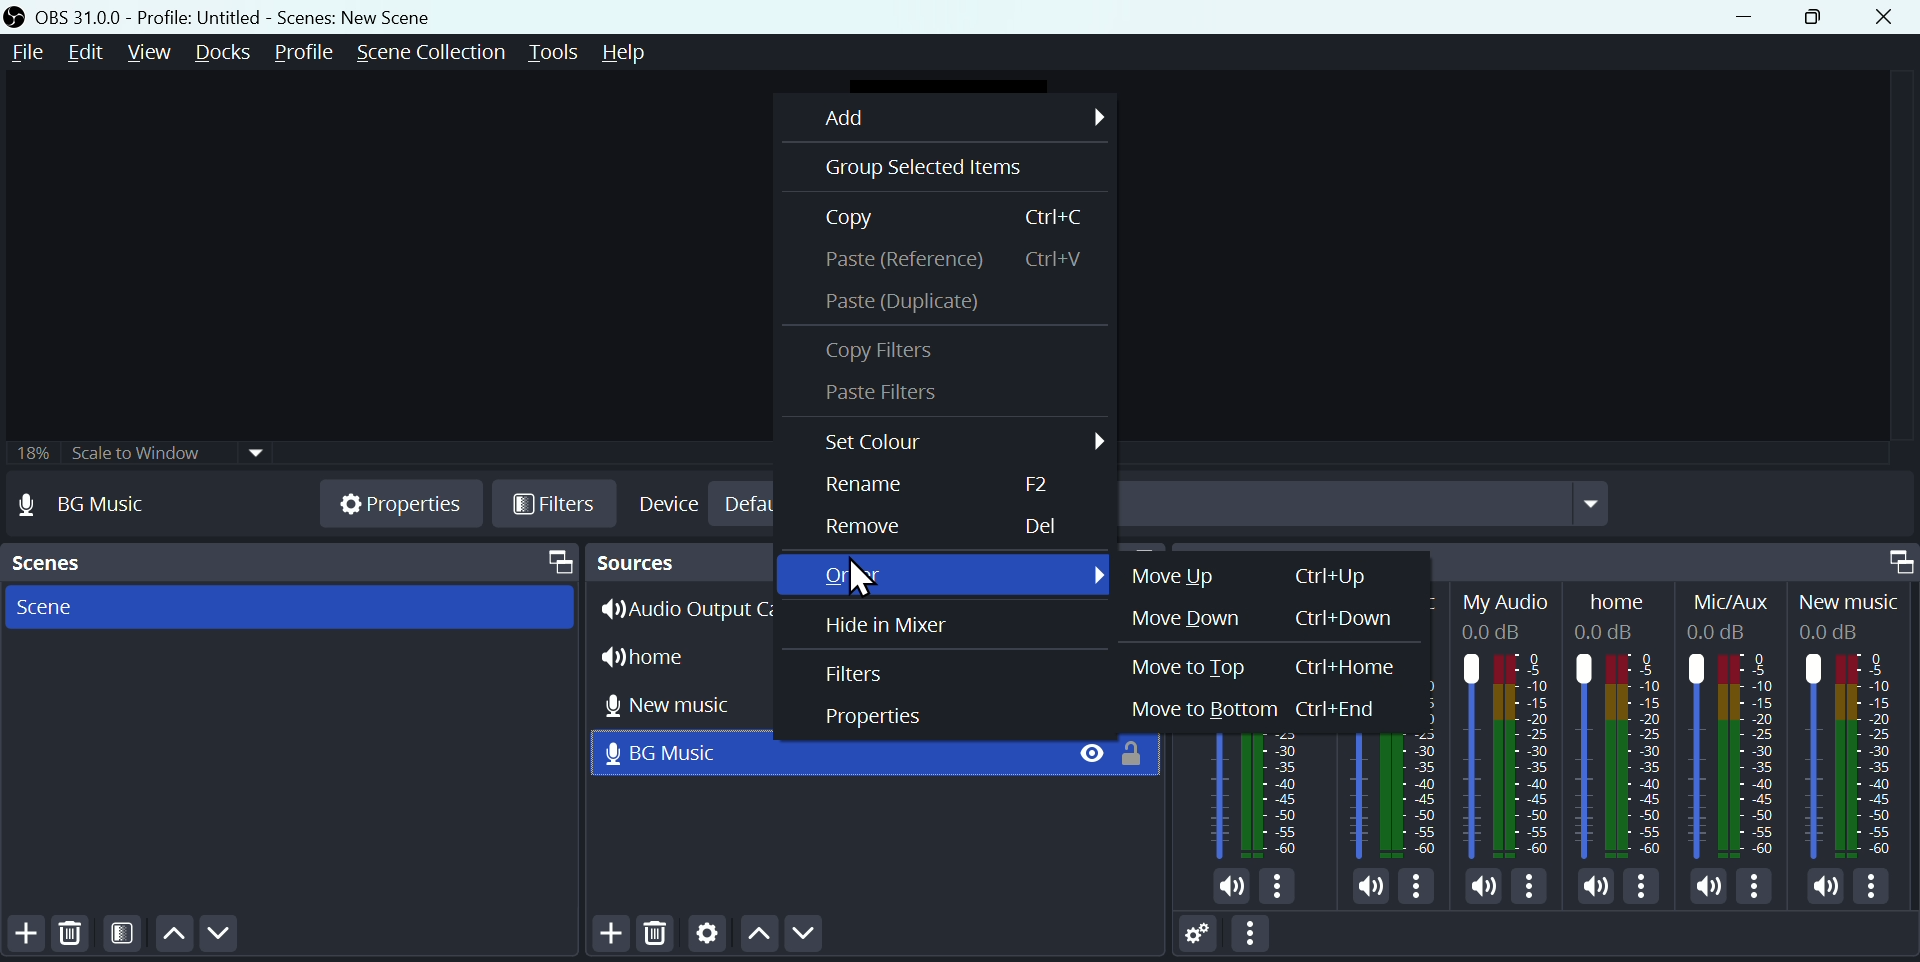 This screenshot has height=962, width=1920. I want to click on , so click(869, 527).